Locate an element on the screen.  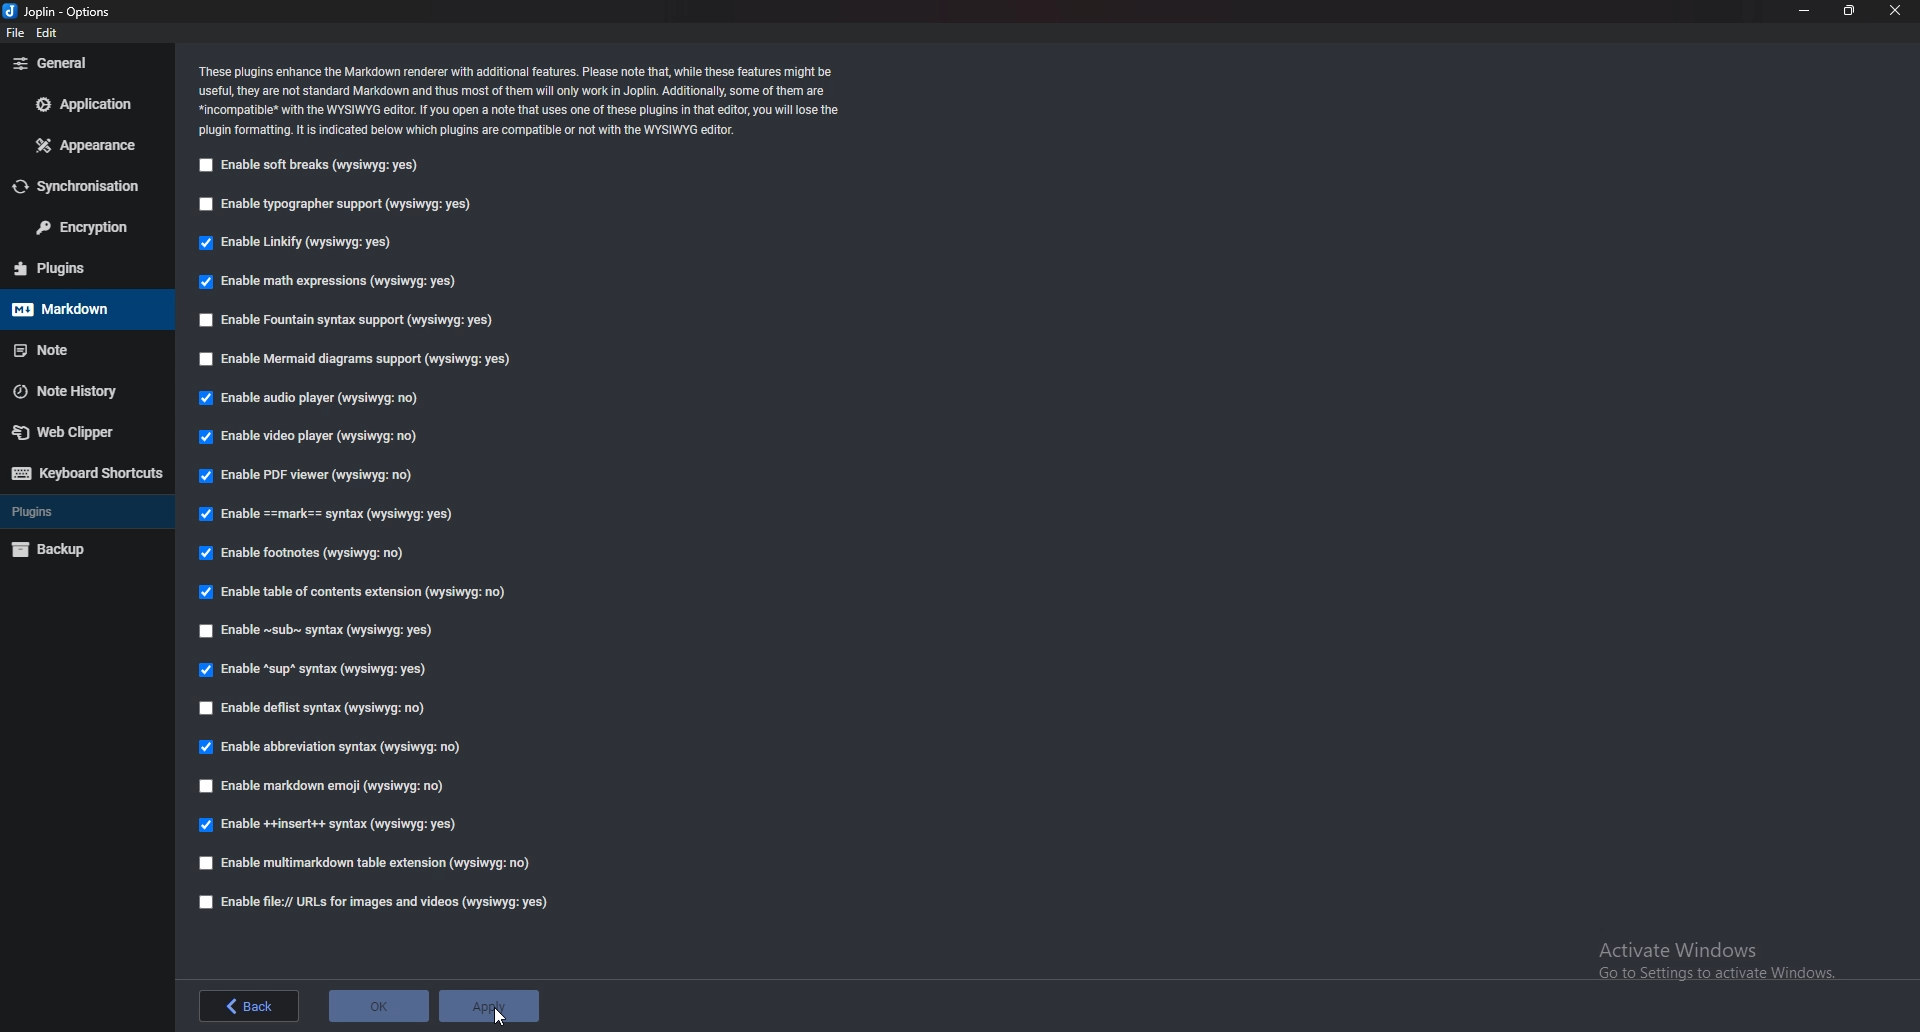
note is located at coordinates (75, 350).